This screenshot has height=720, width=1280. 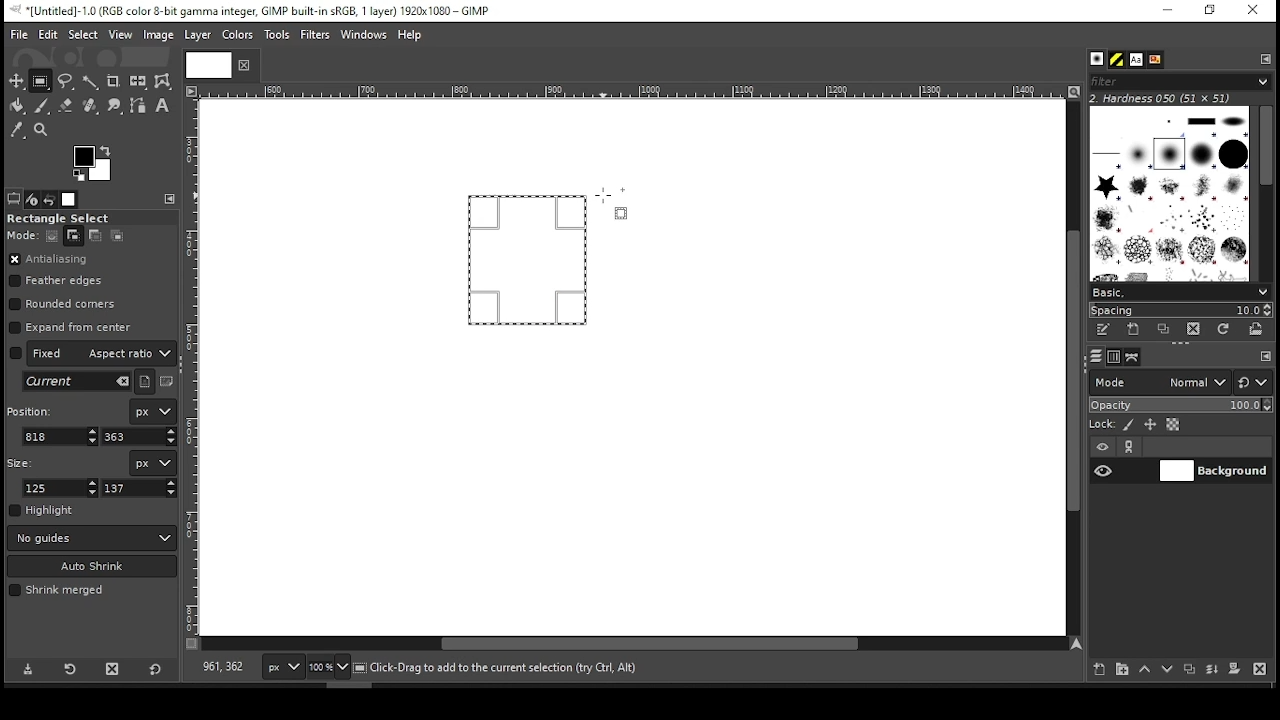 I want to click on paint brush tool, so click(x=42, y=105).